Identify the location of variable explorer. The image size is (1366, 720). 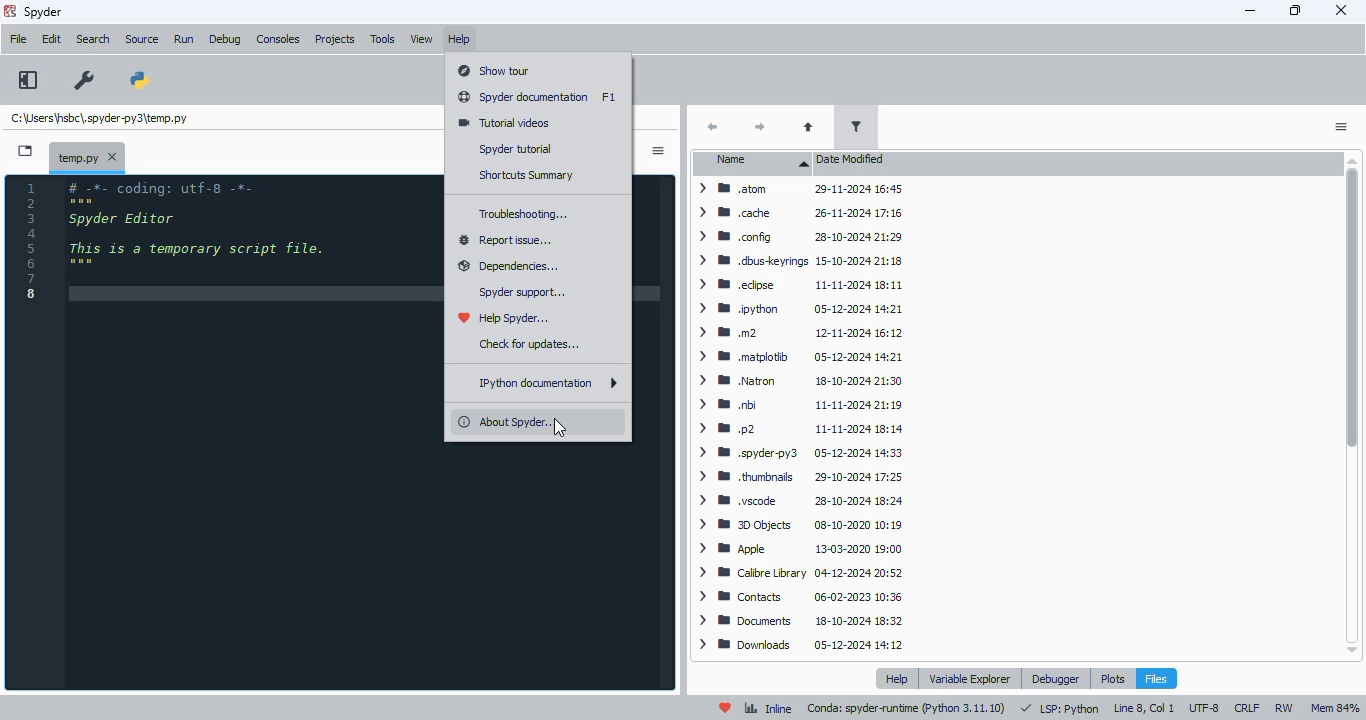
(969, 678).